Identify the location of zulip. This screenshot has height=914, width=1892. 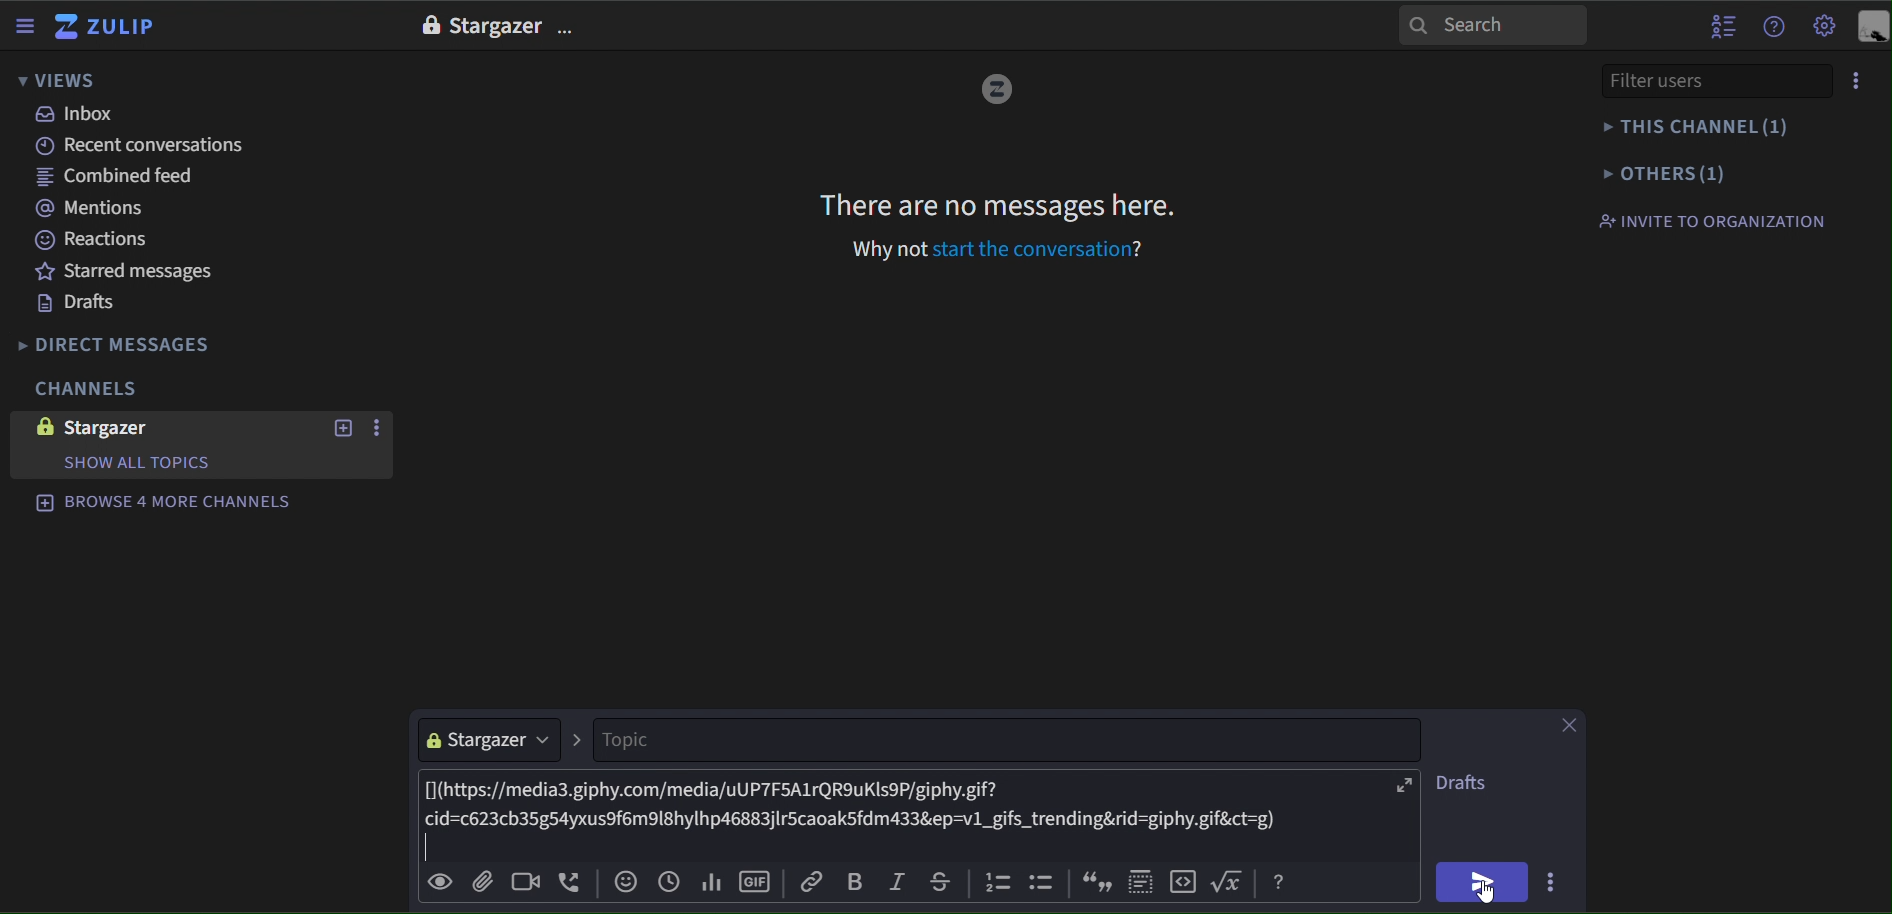
(109, 28).